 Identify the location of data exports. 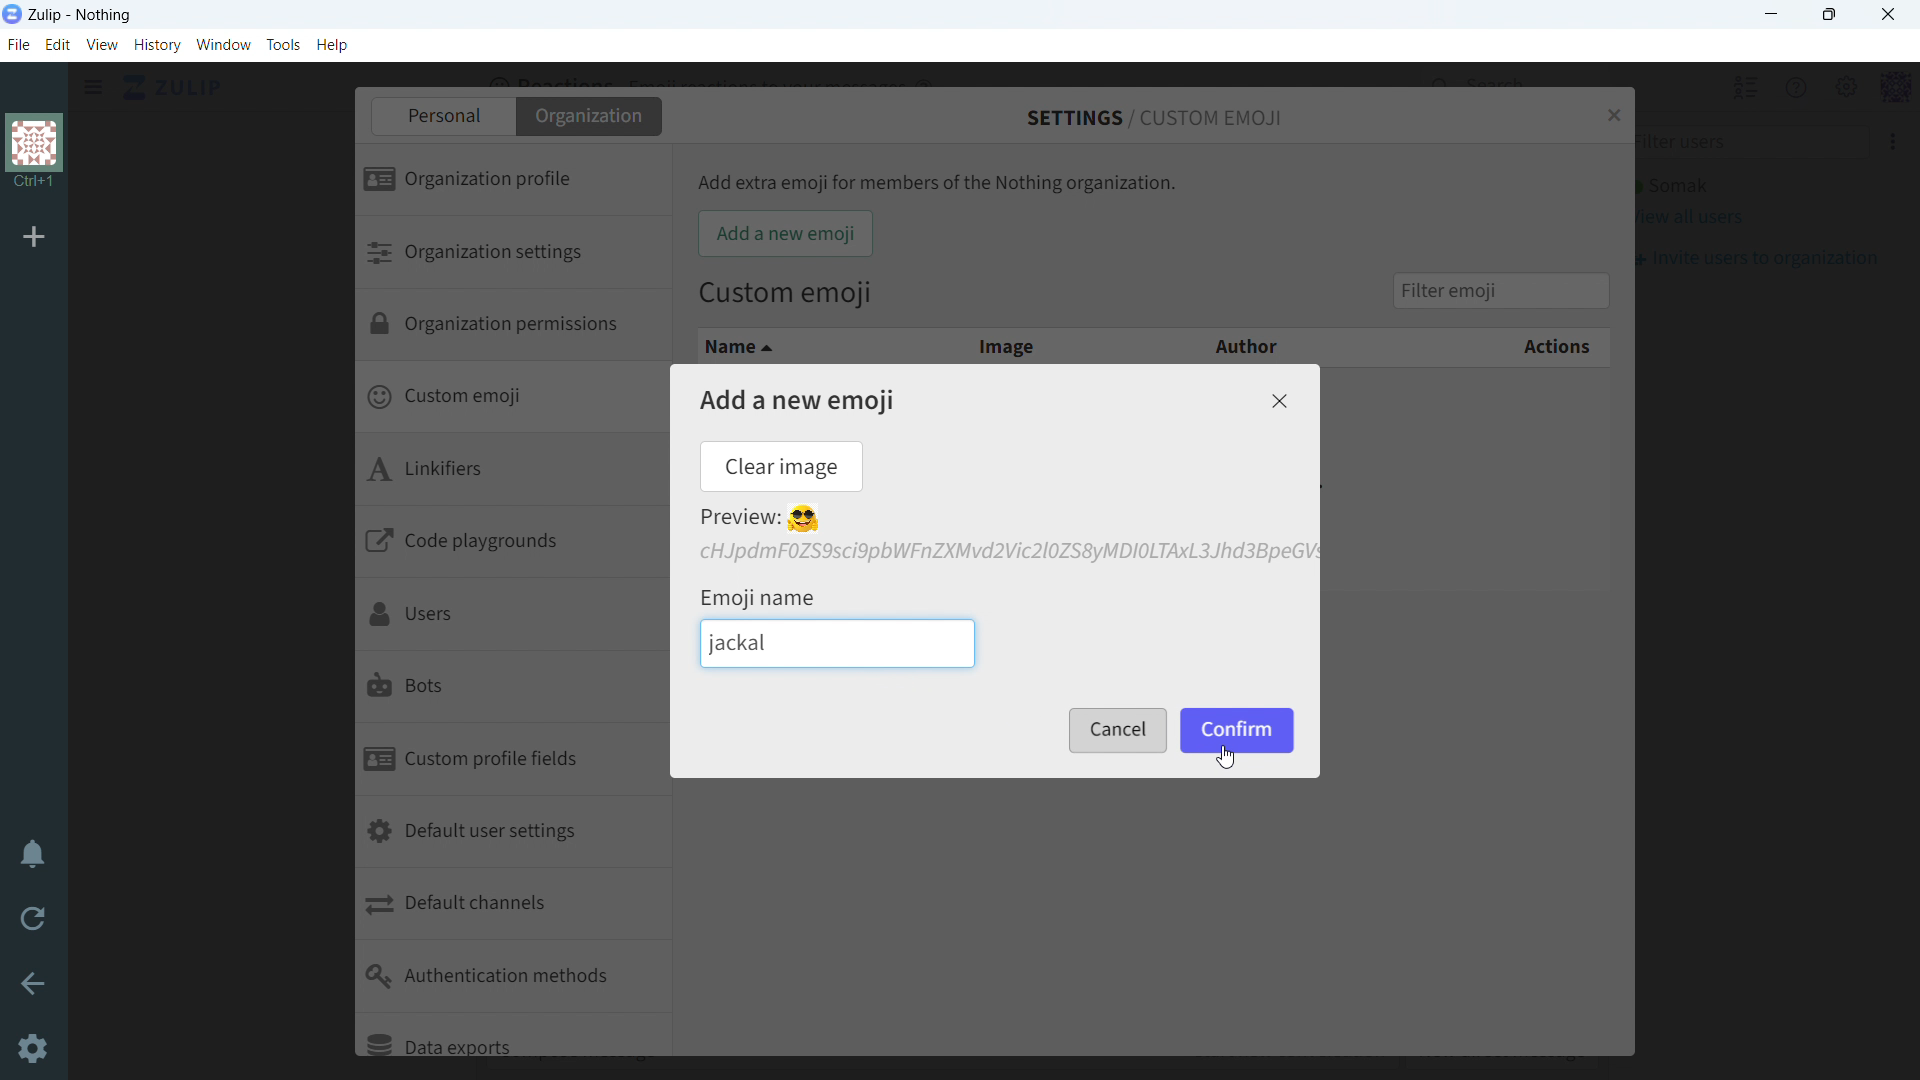
(512, 1035).